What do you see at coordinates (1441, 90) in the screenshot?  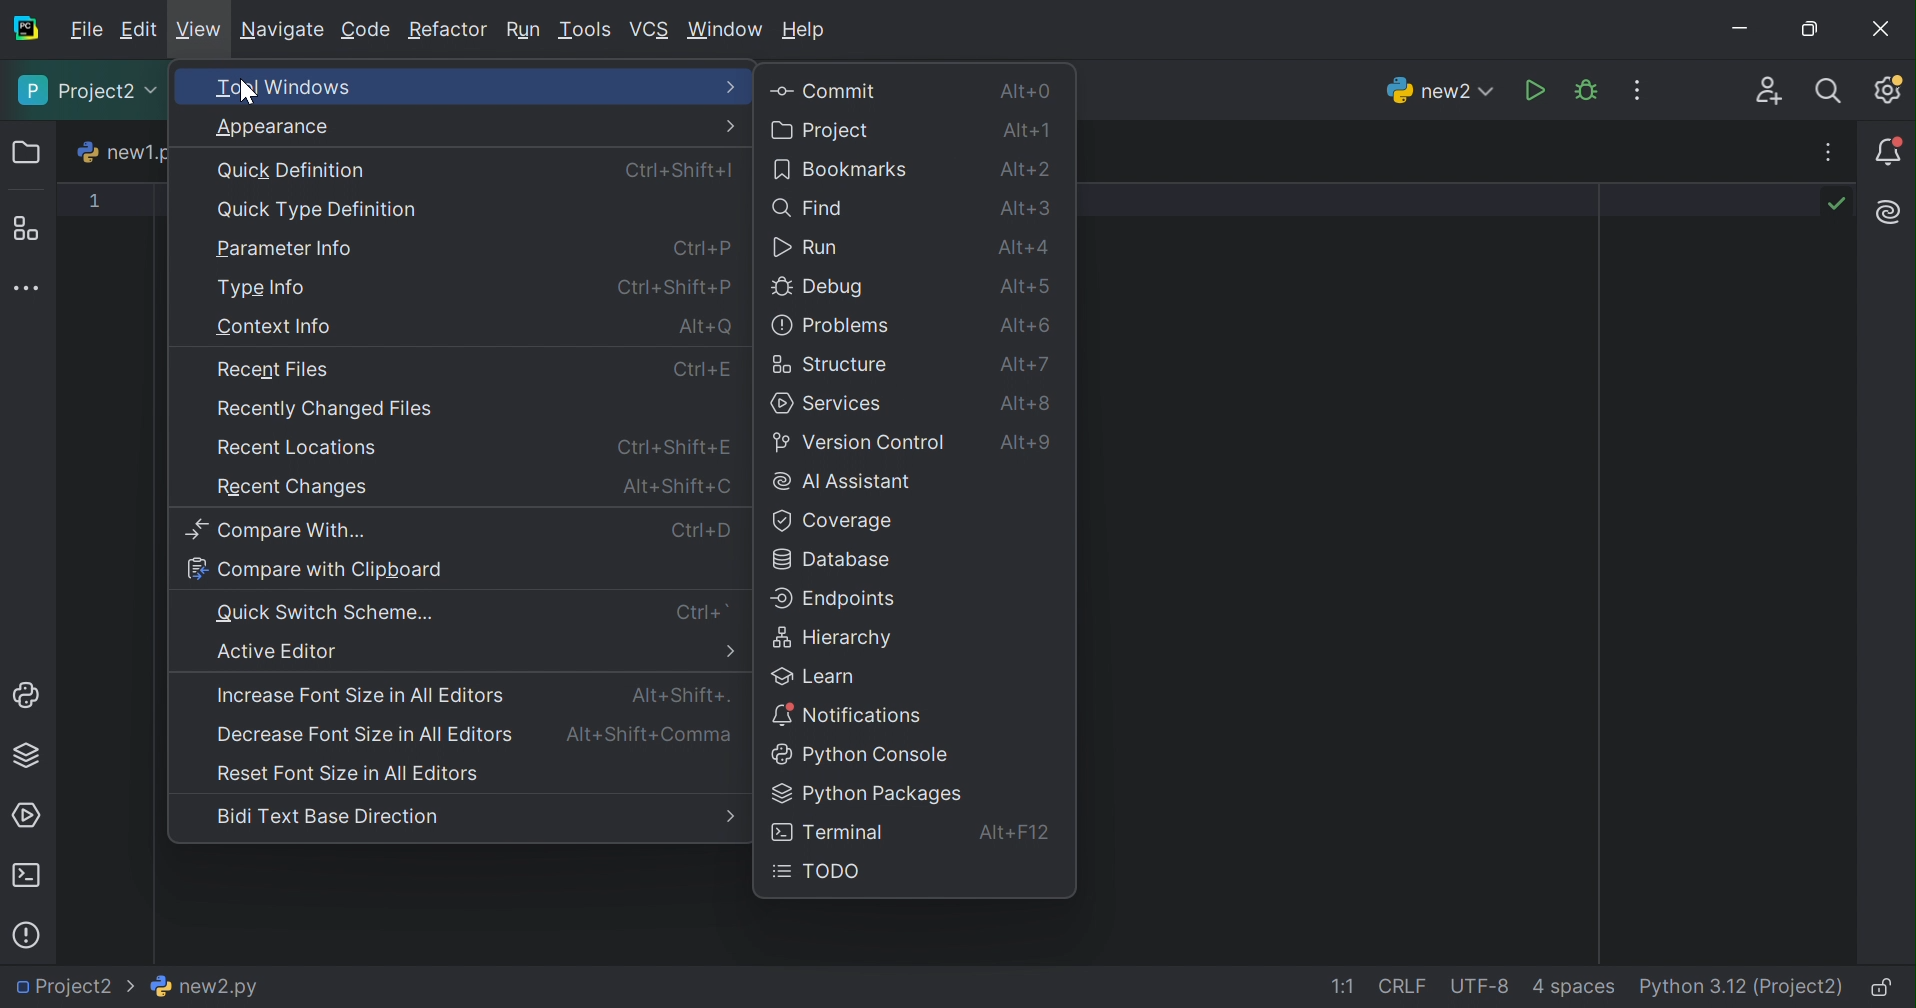 I see `new2` at bounding box center [1441, 90].